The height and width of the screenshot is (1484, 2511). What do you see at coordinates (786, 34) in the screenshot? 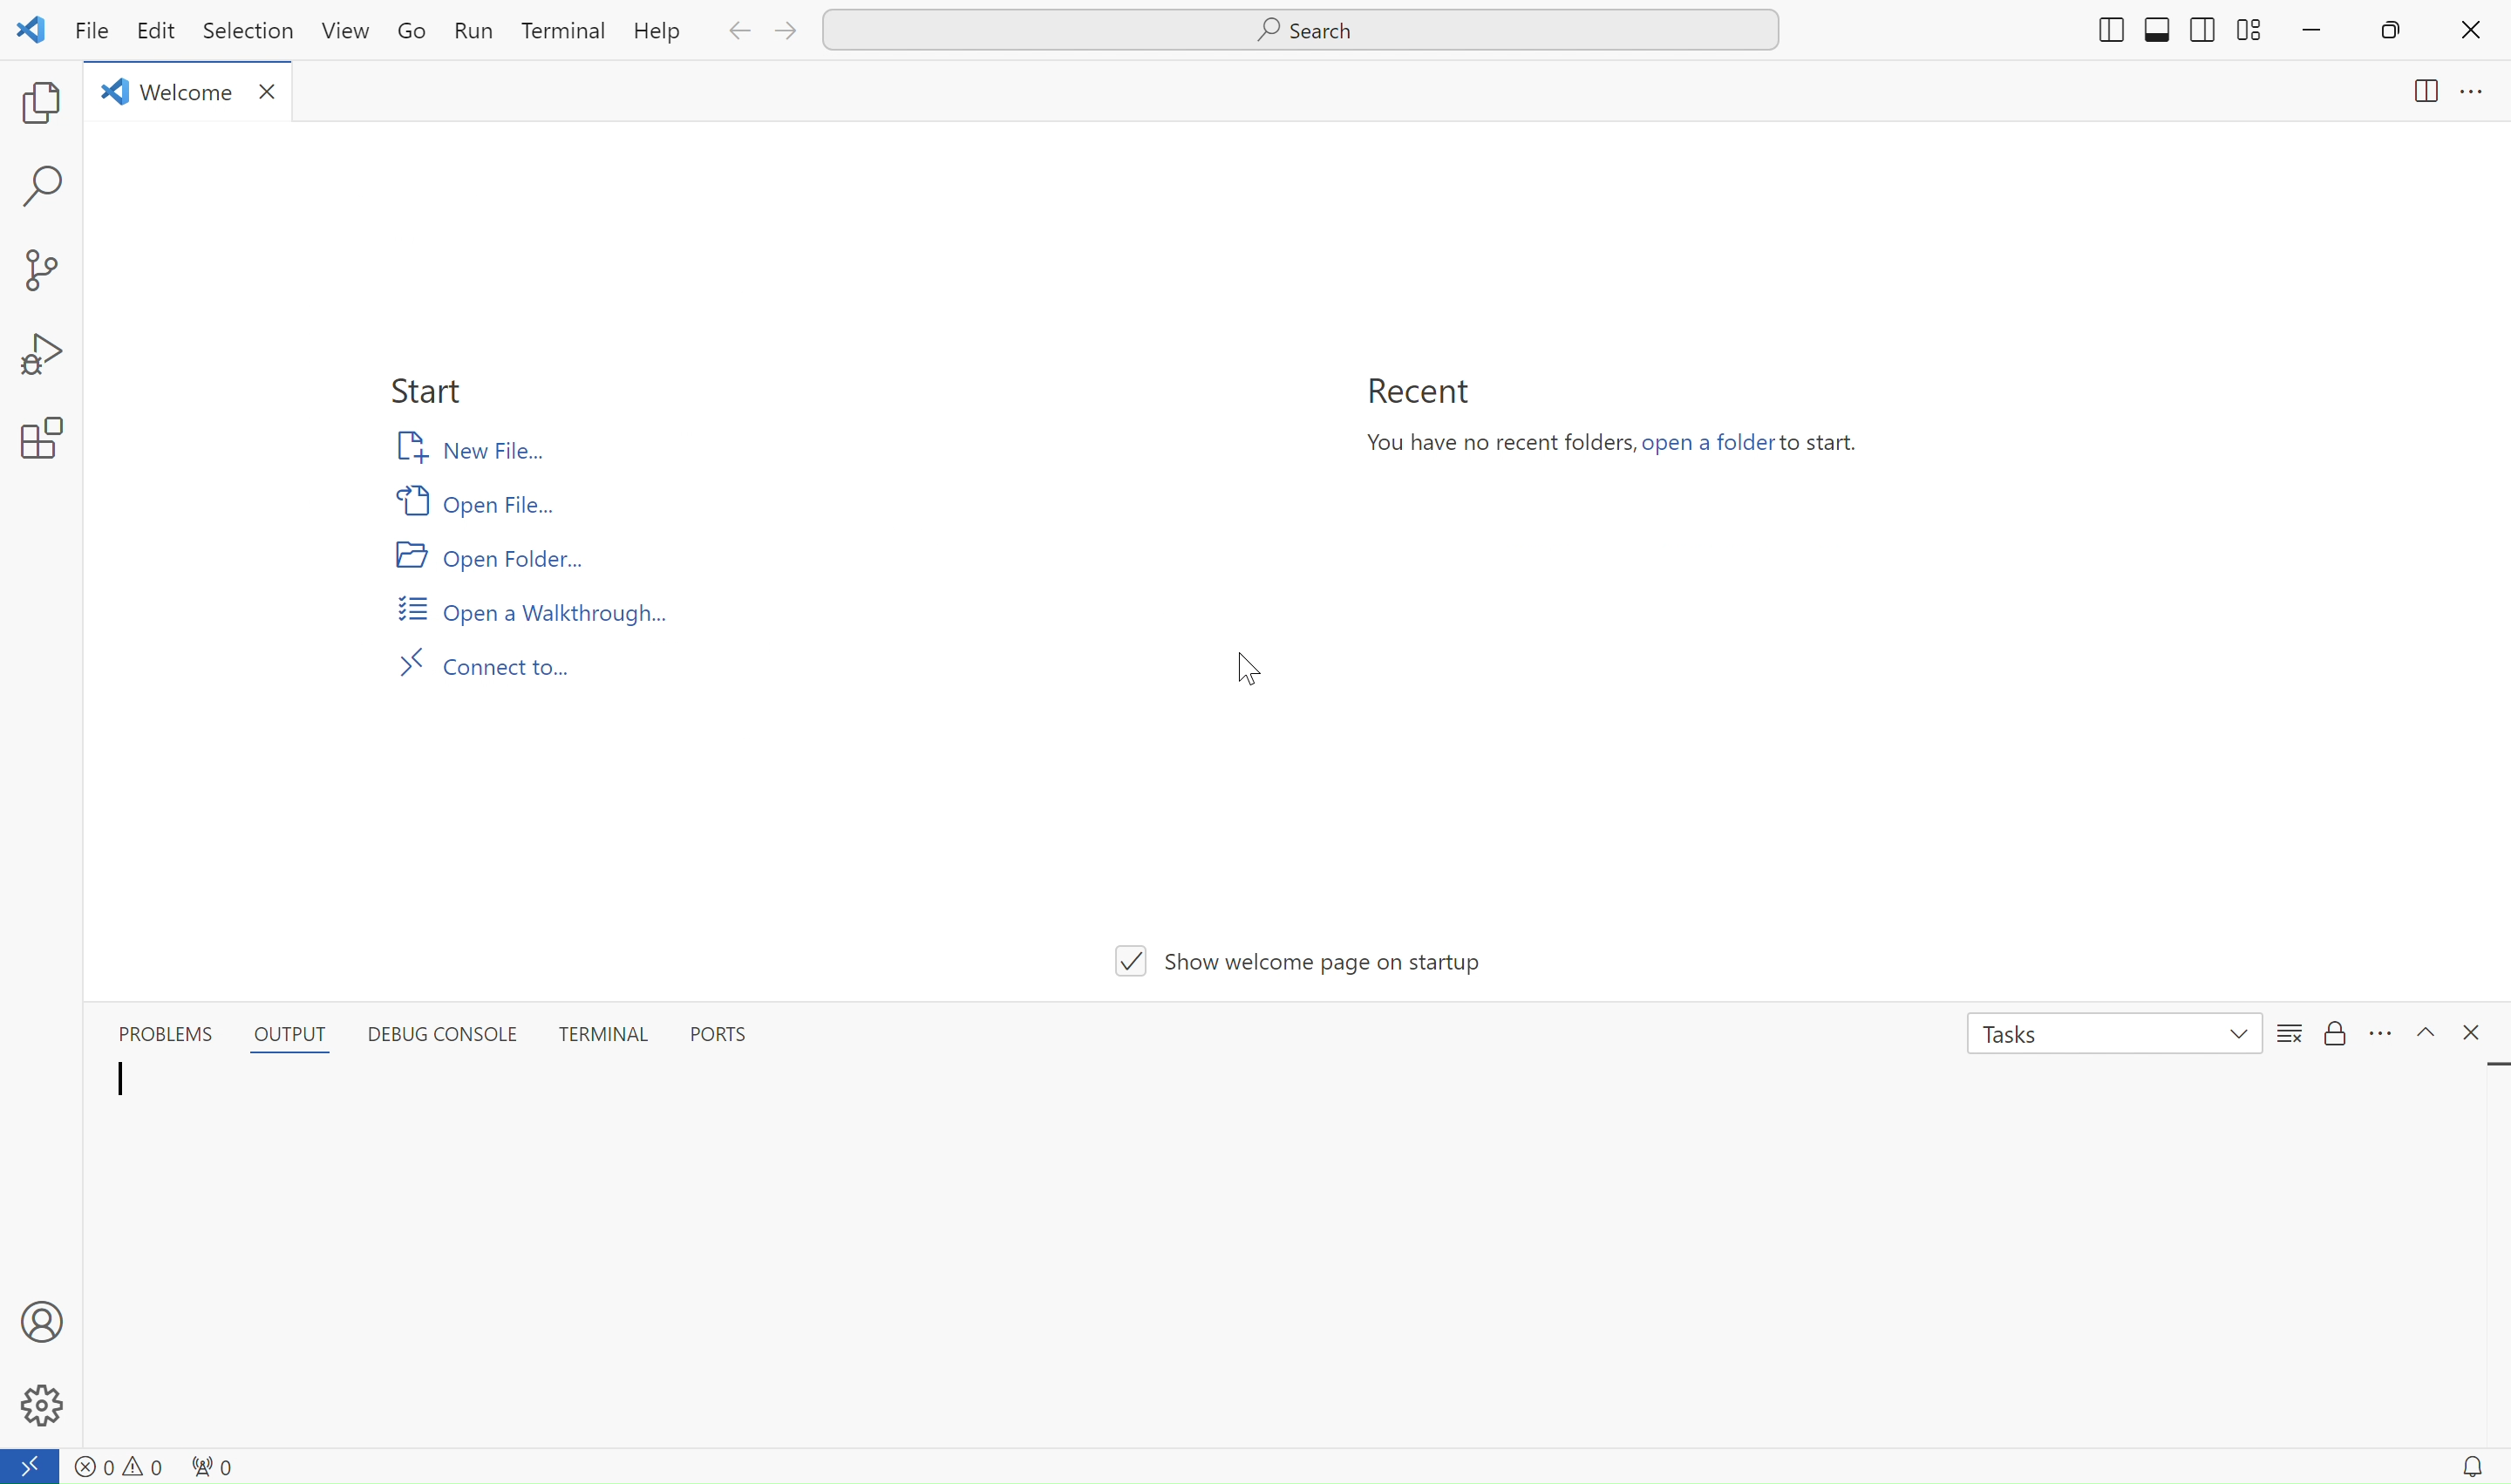
I see `forward` at bounding box center [786, 34].